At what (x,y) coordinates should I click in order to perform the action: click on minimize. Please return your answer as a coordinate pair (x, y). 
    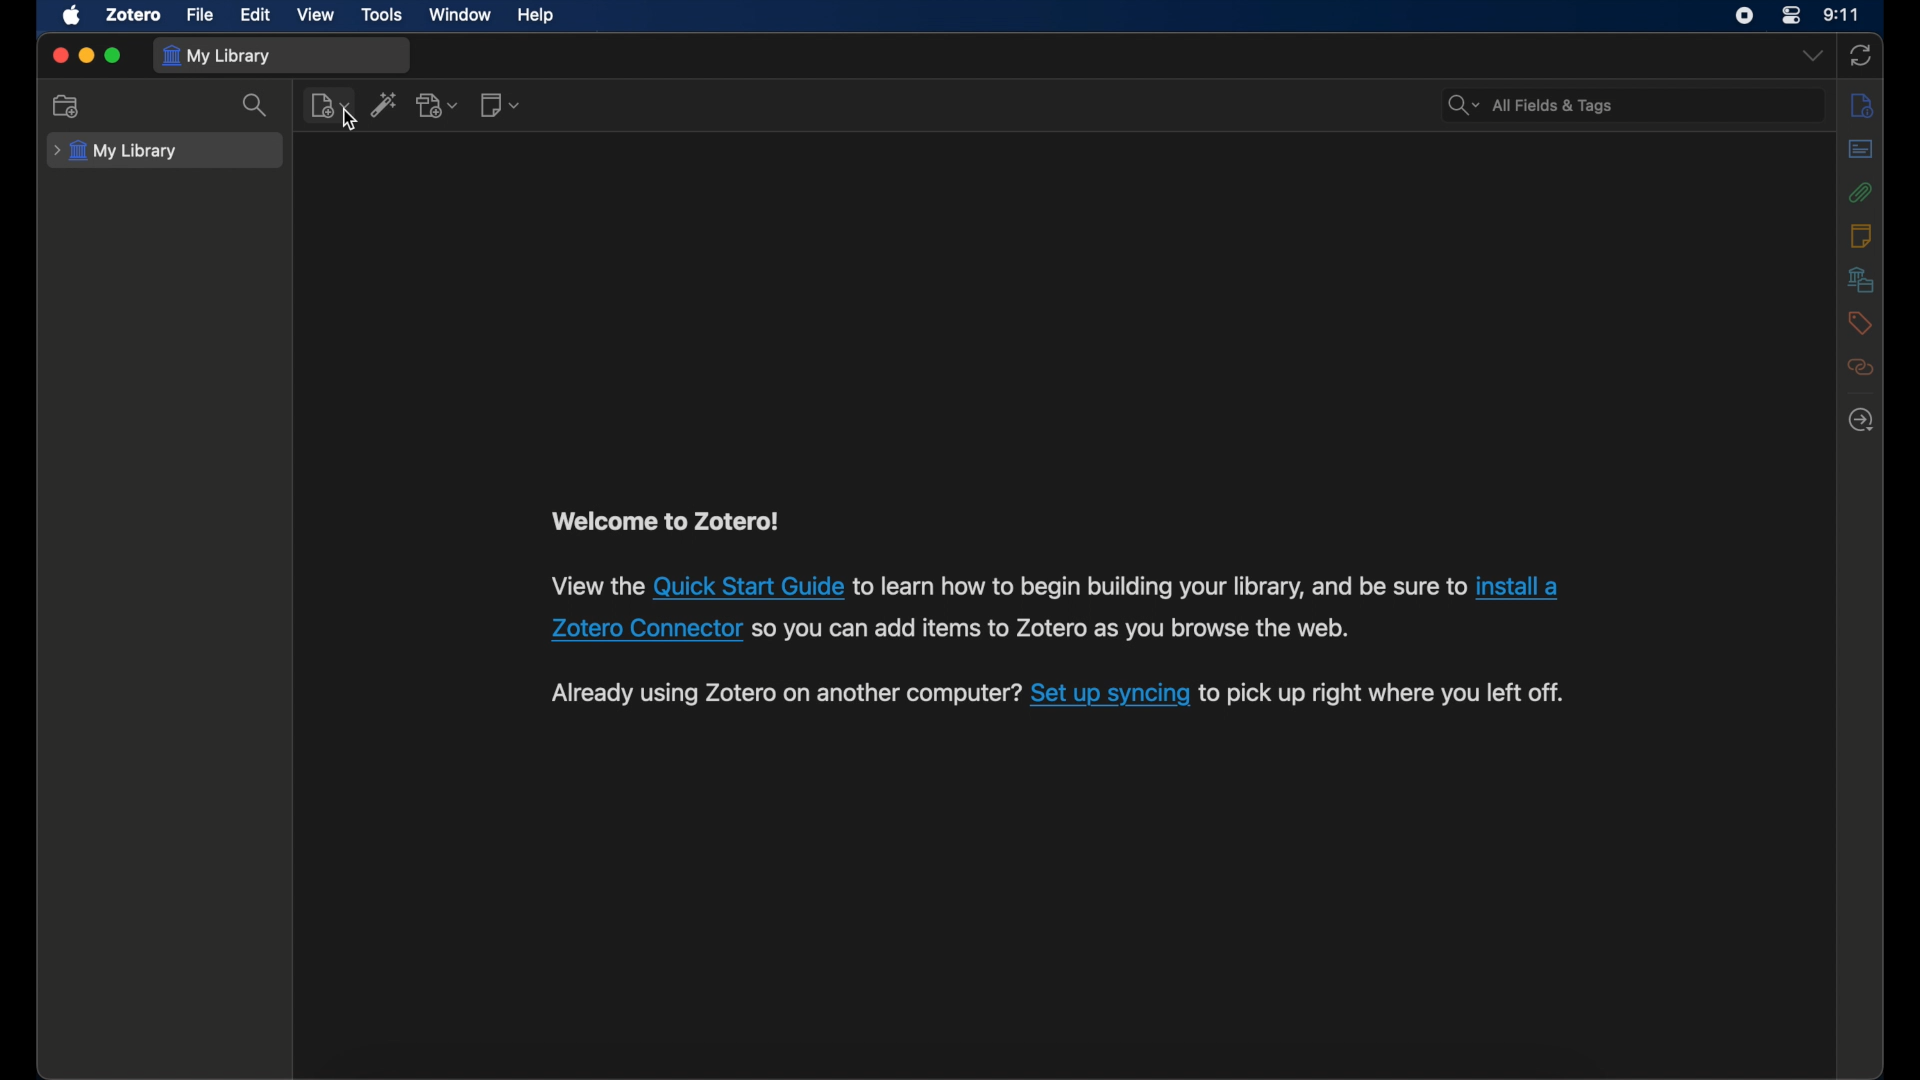
    Looking at the image, I should click on (86, 56).